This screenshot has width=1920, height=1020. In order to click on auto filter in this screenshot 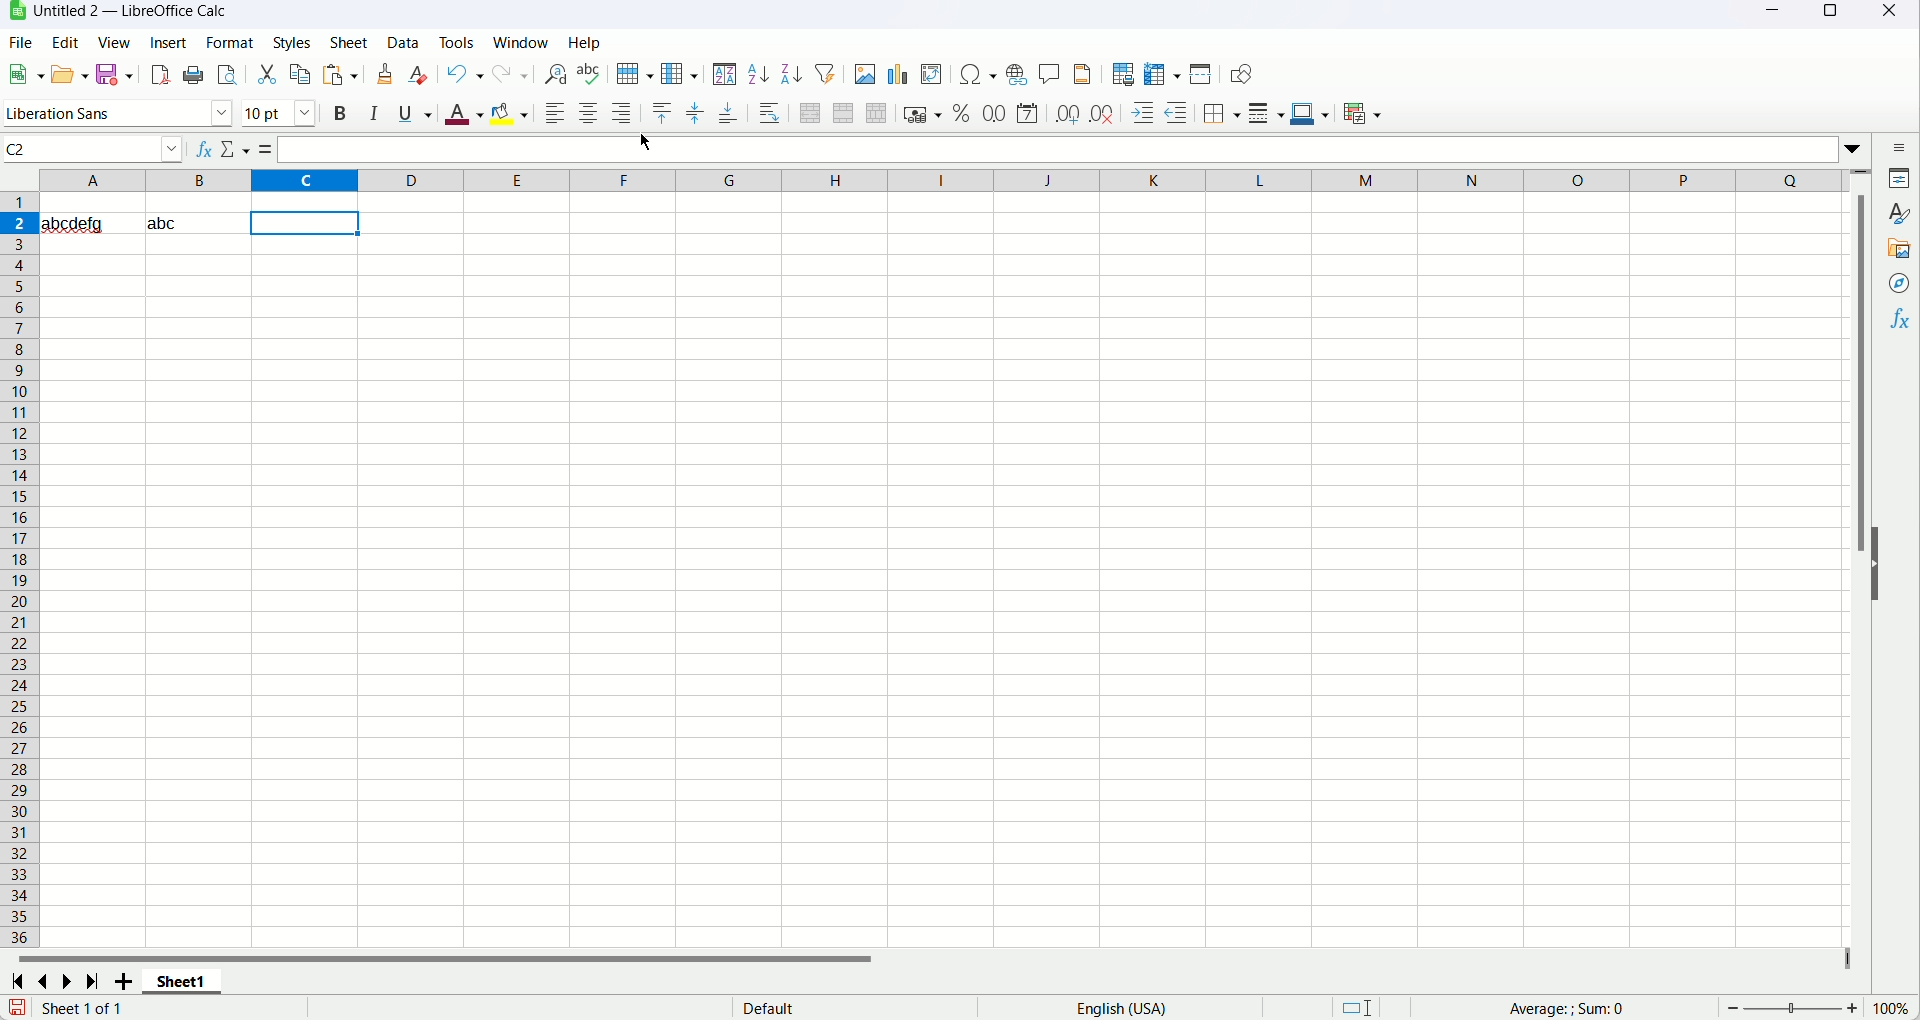, I will do `click(825, 74)`.